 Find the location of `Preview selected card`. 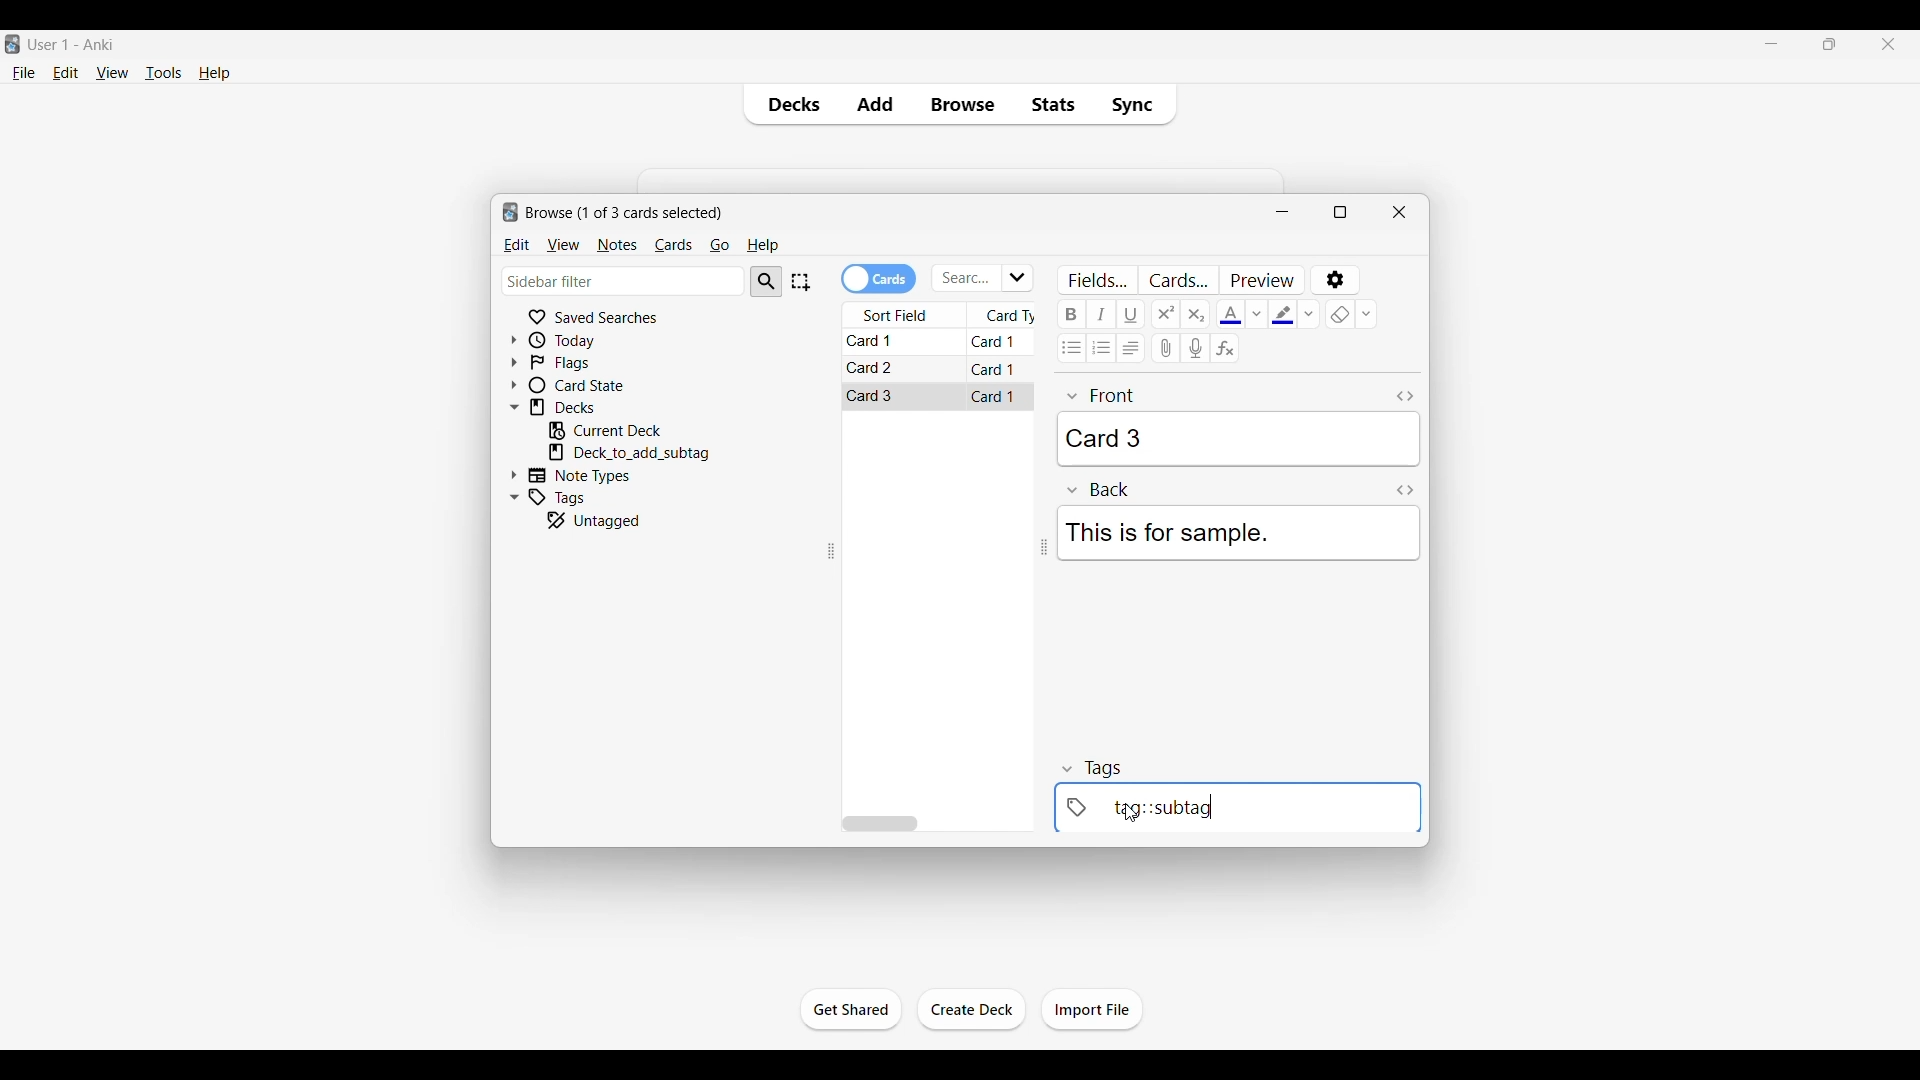

Preview selected card is located at coordinates (1261, 280).